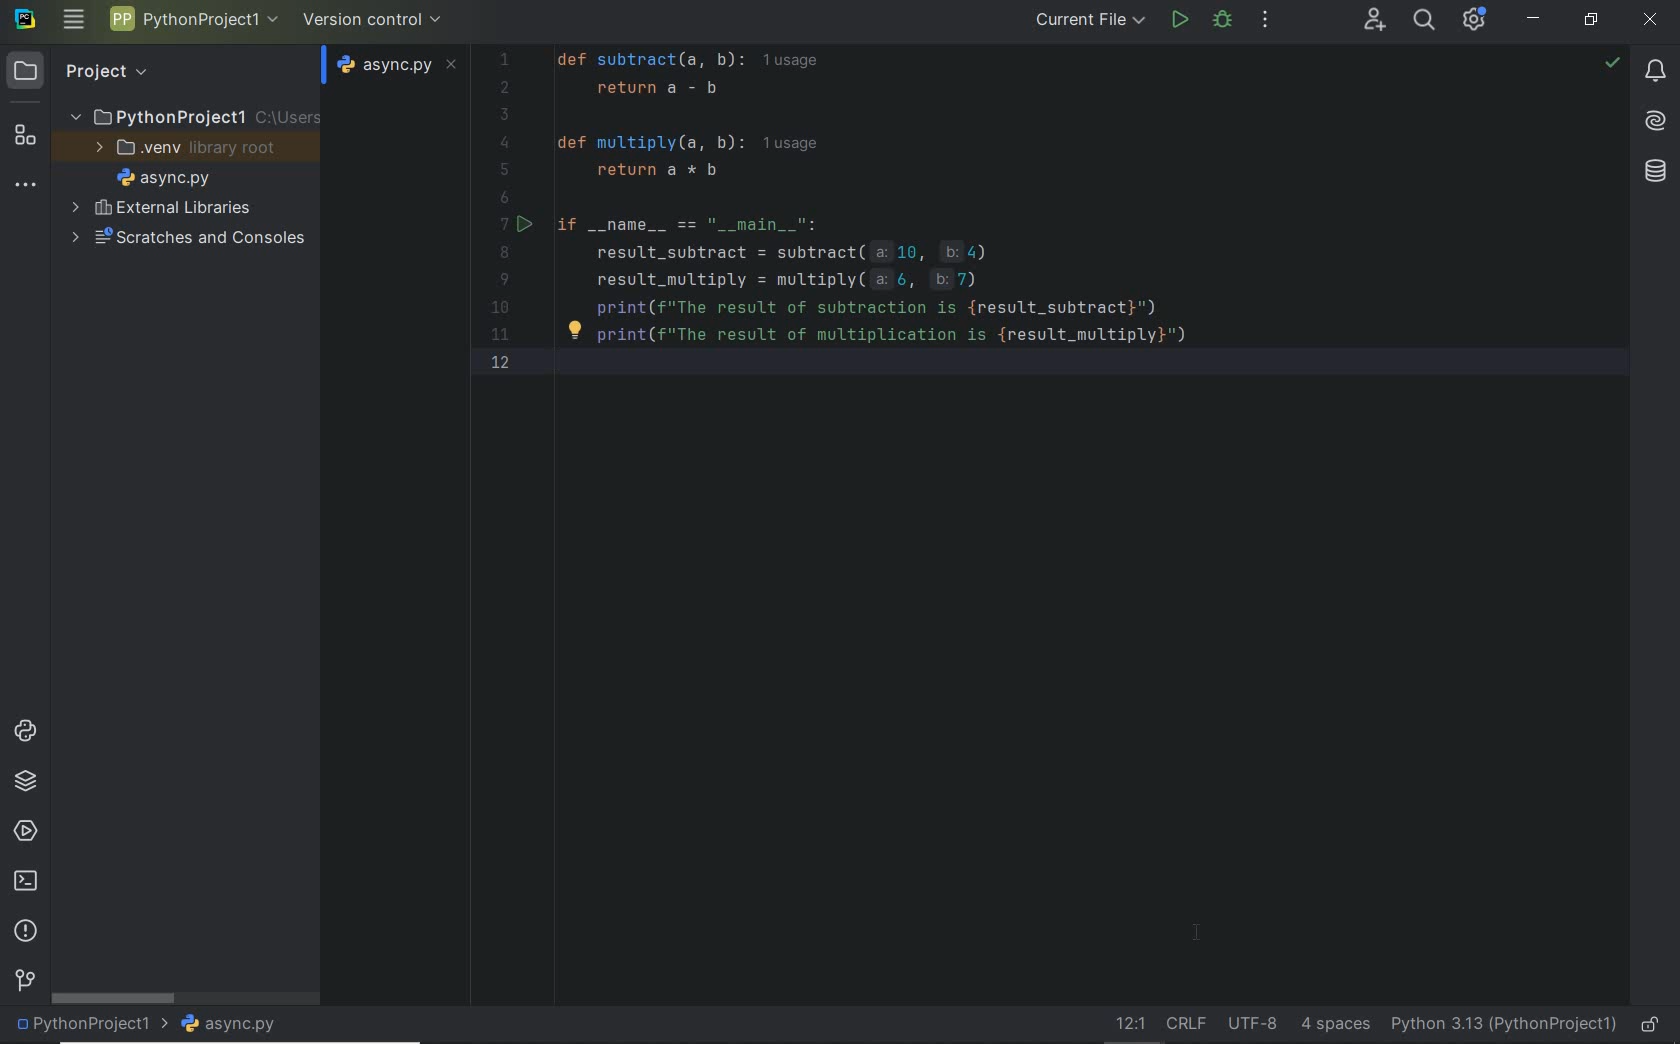 The width and height of the screenshot is (1680, 1044). What do you see at coordinates (1333, 1025) in the screenshot?
I see `indent` at bounding box center [1333, 1025].